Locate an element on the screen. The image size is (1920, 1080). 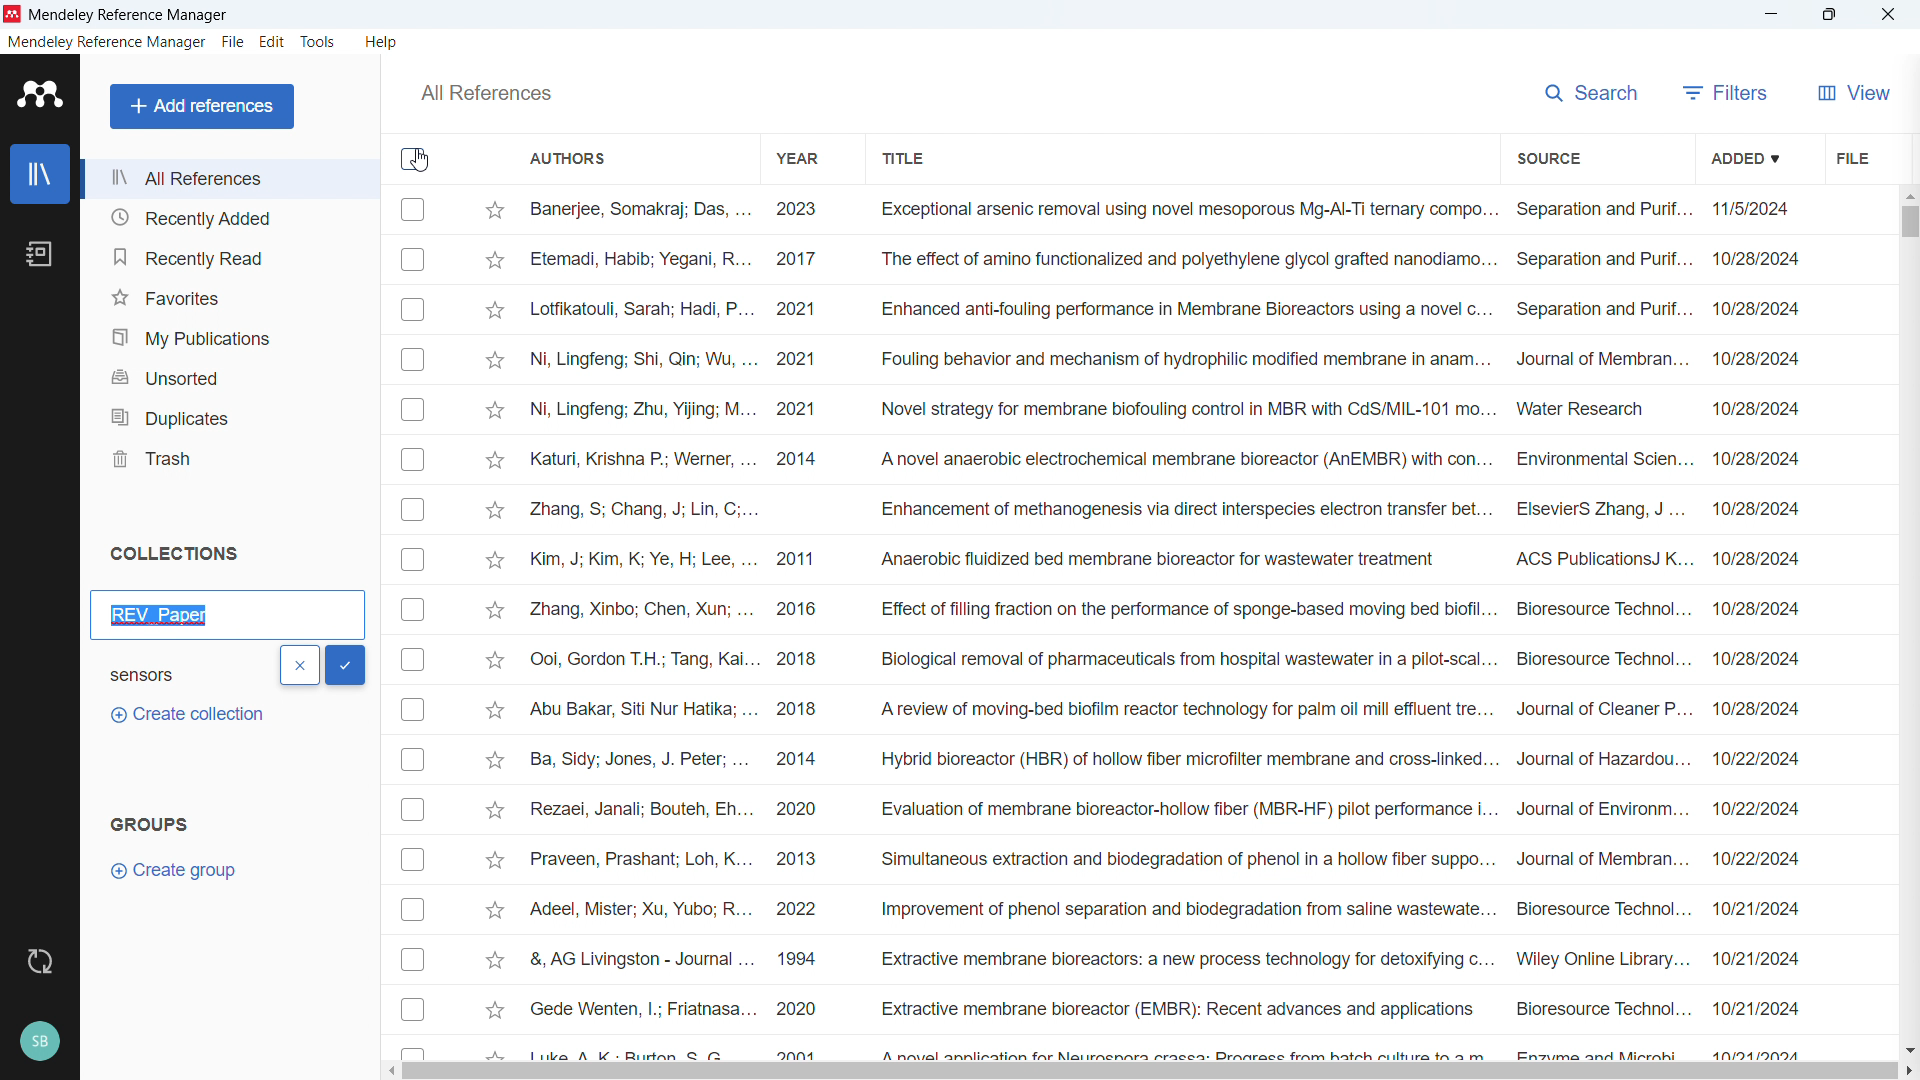
Cursor is located at coordinates (420, 160).